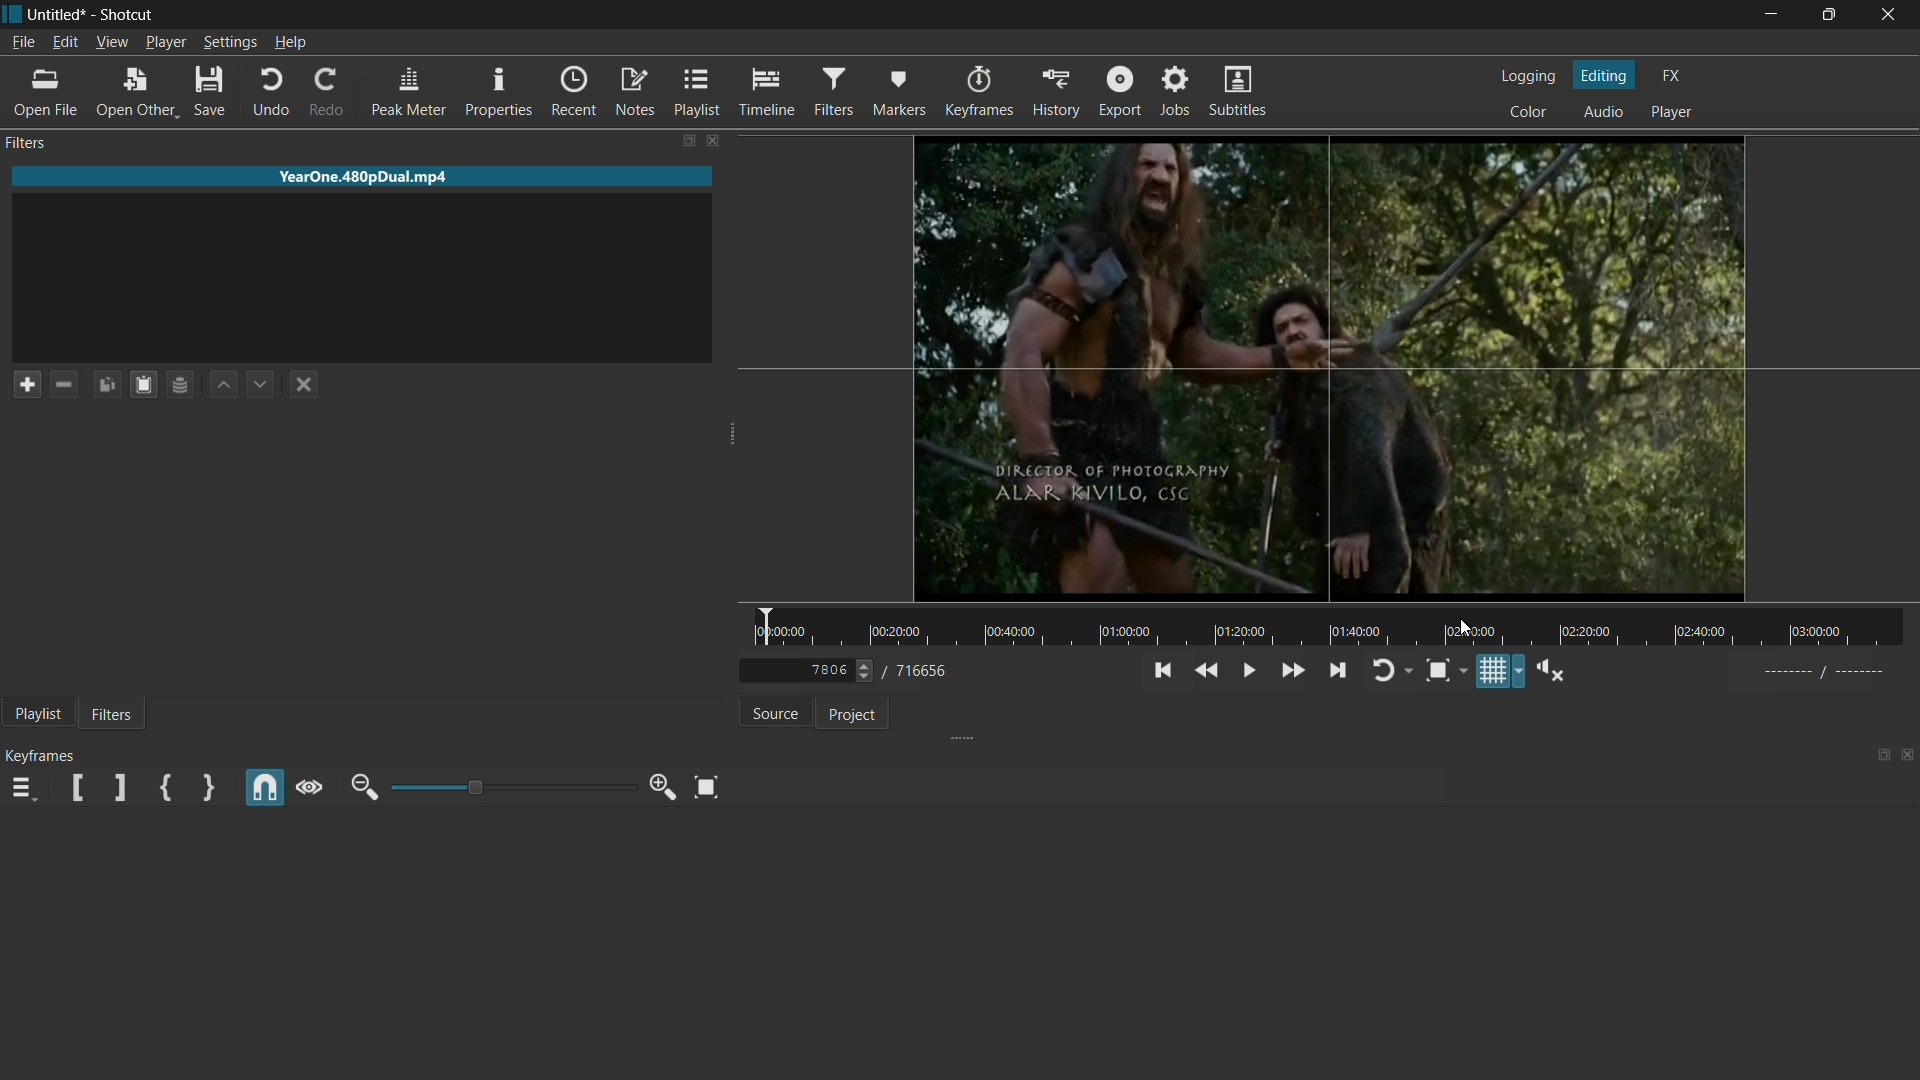 The width and height of the screenshot is (1920, 1080). Describe the element at coordinates (229, 43) in the screenshot. I see `settings menu` at that location.